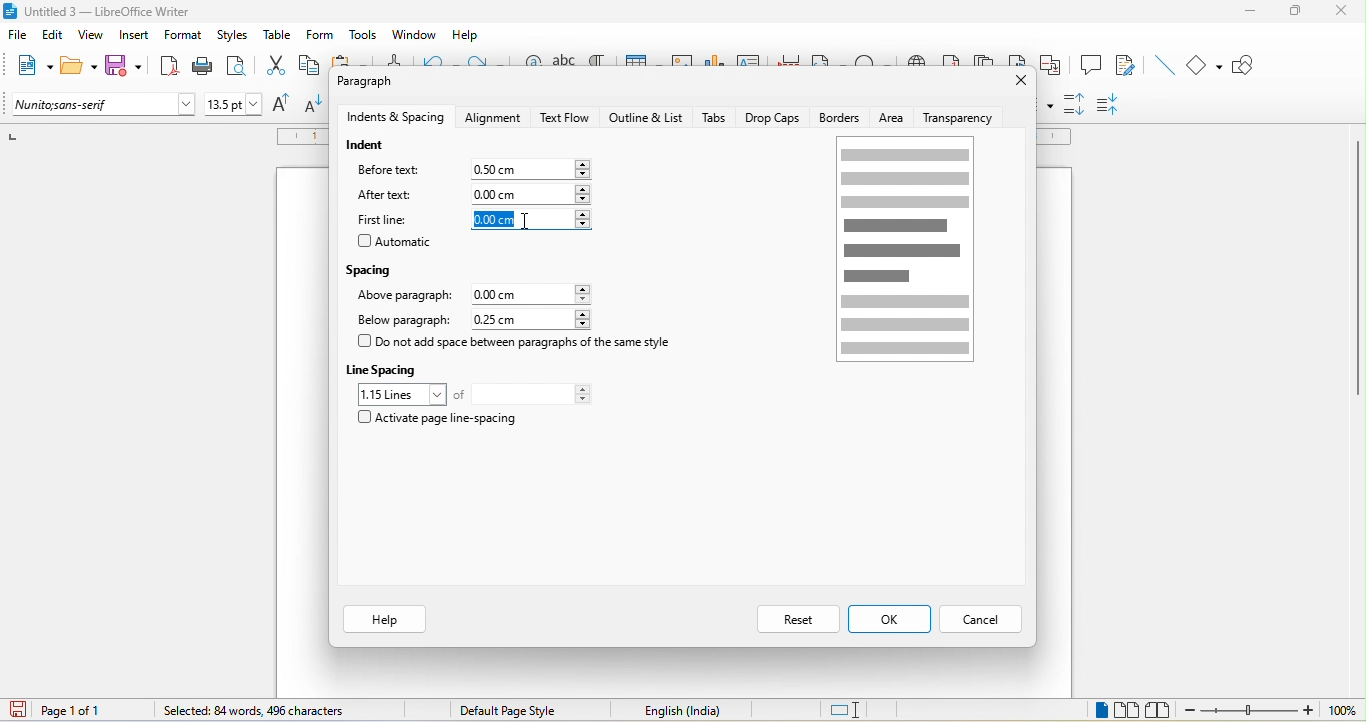 Image resolution: width=1366 pixels, height=722 pixels. I want to click on form, so click(319, 34).